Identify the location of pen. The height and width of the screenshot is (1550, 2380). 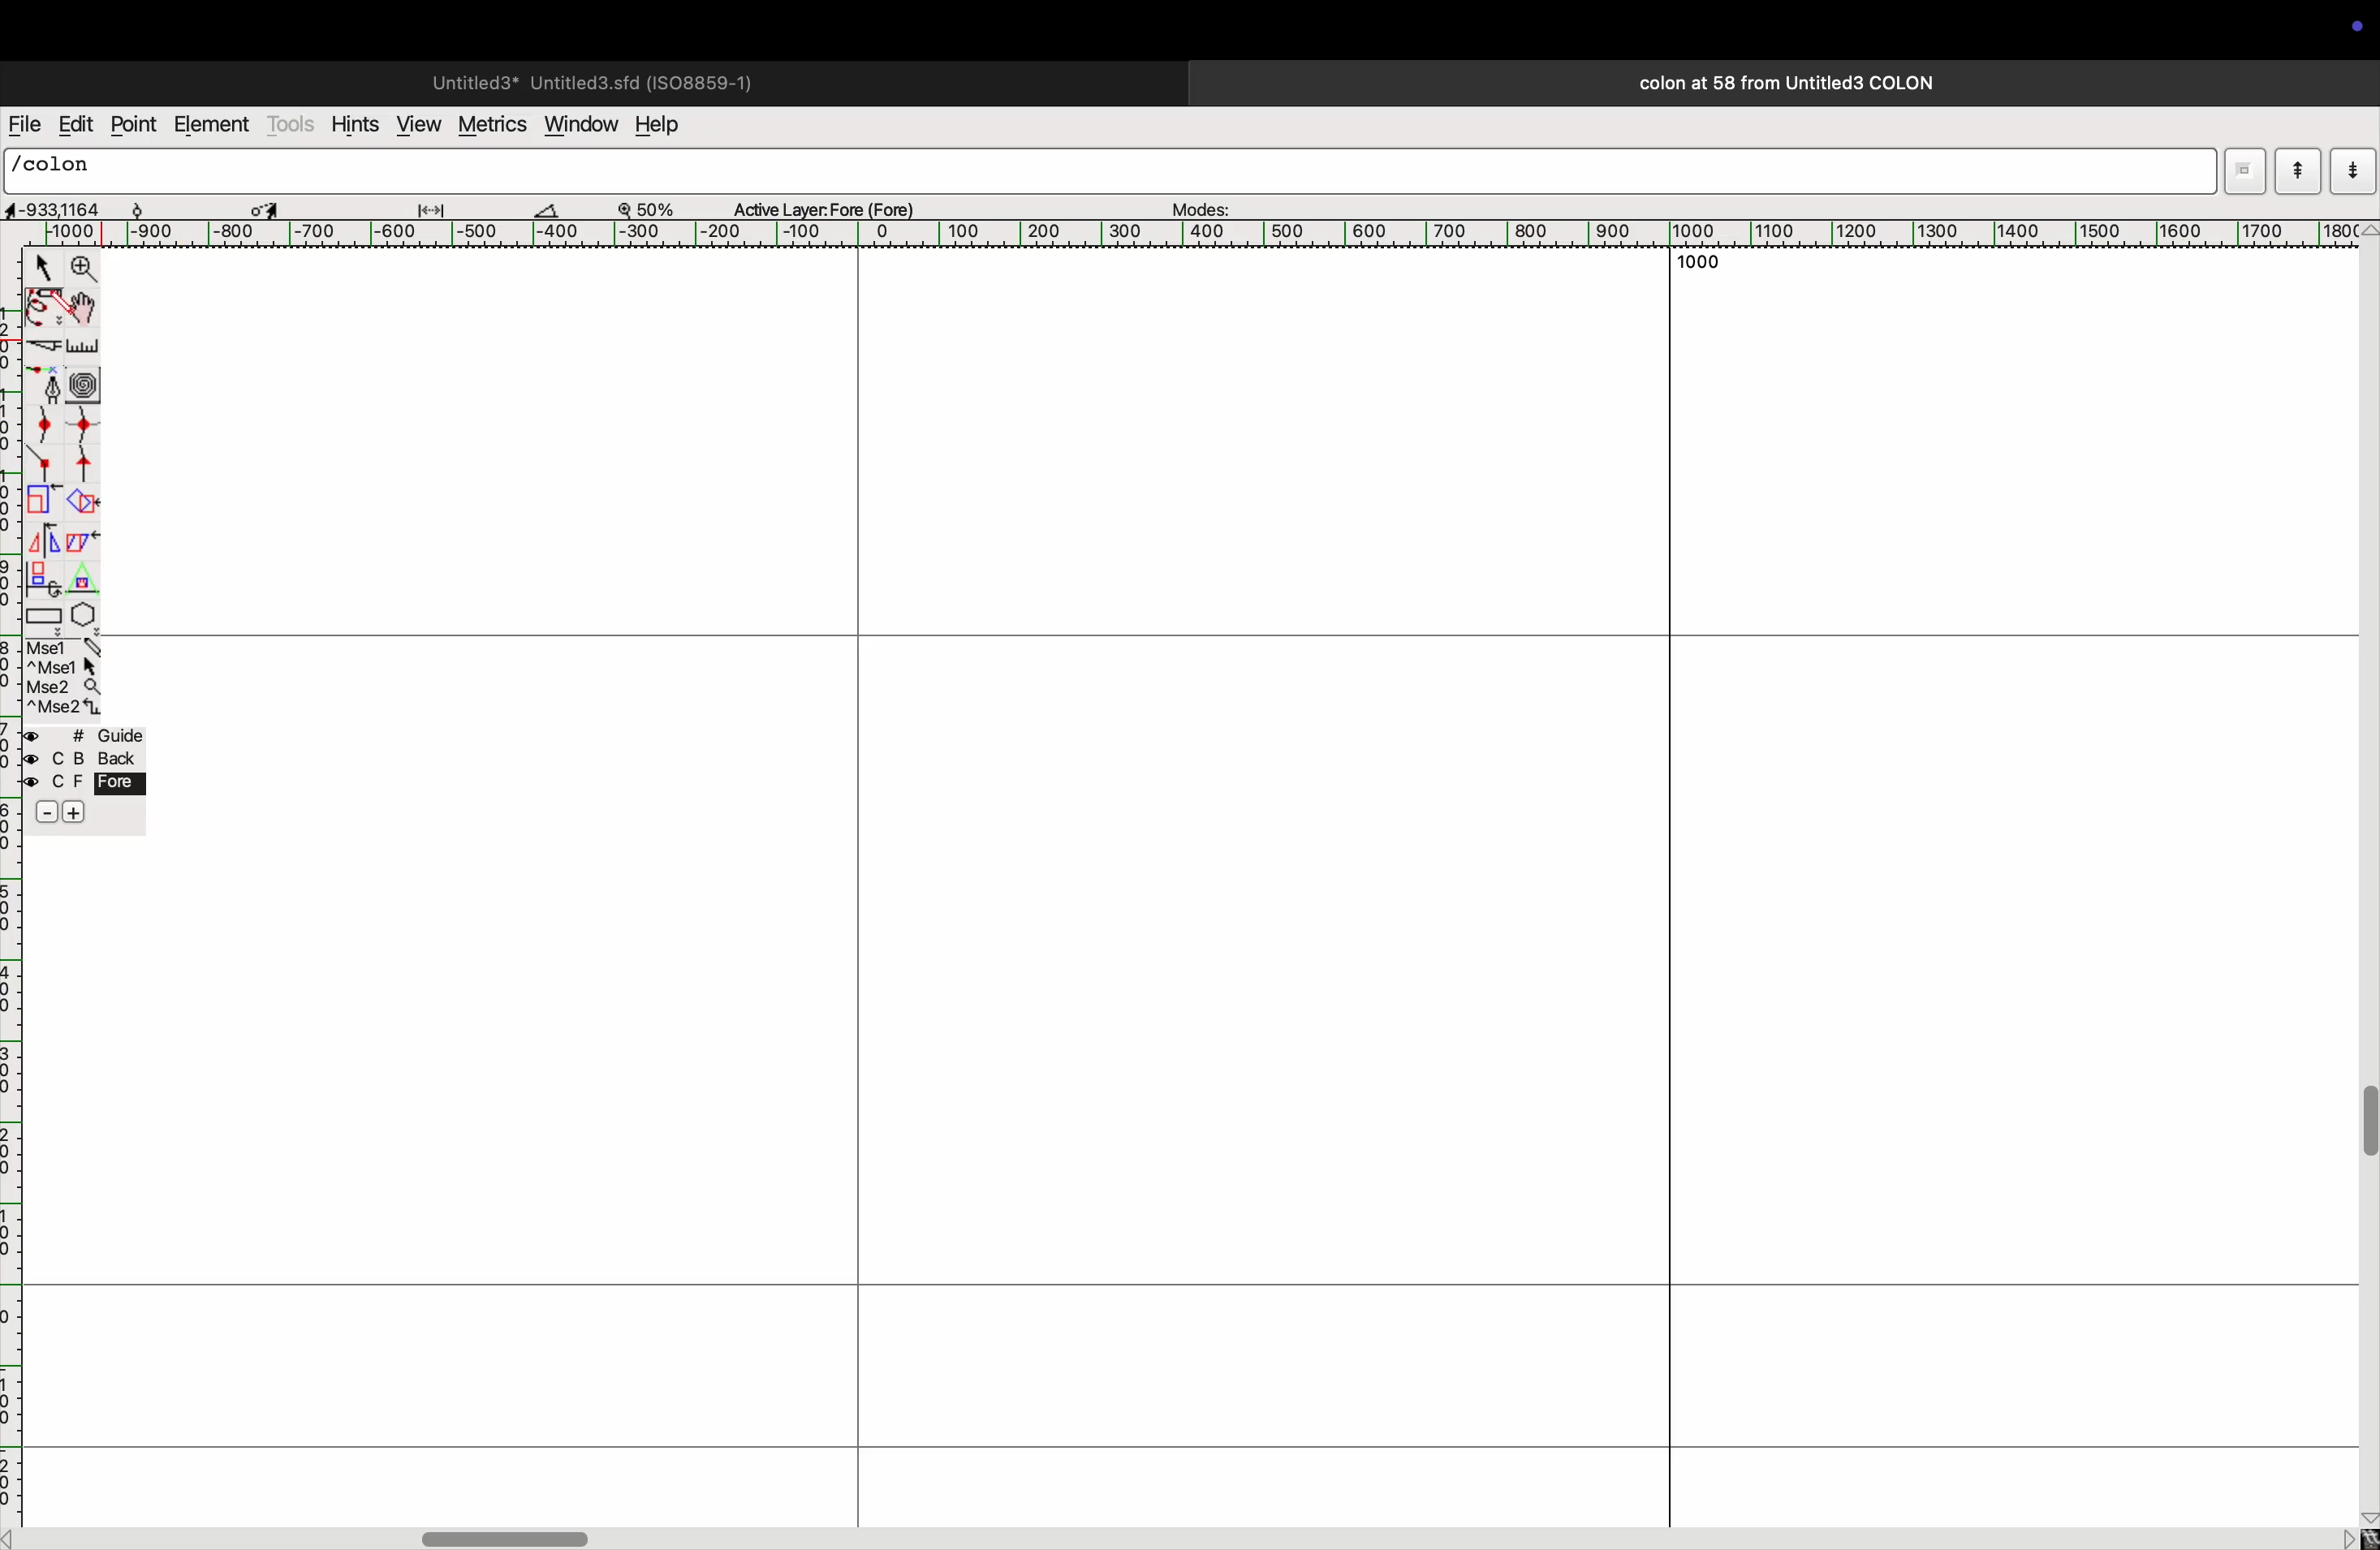
(44, 311).